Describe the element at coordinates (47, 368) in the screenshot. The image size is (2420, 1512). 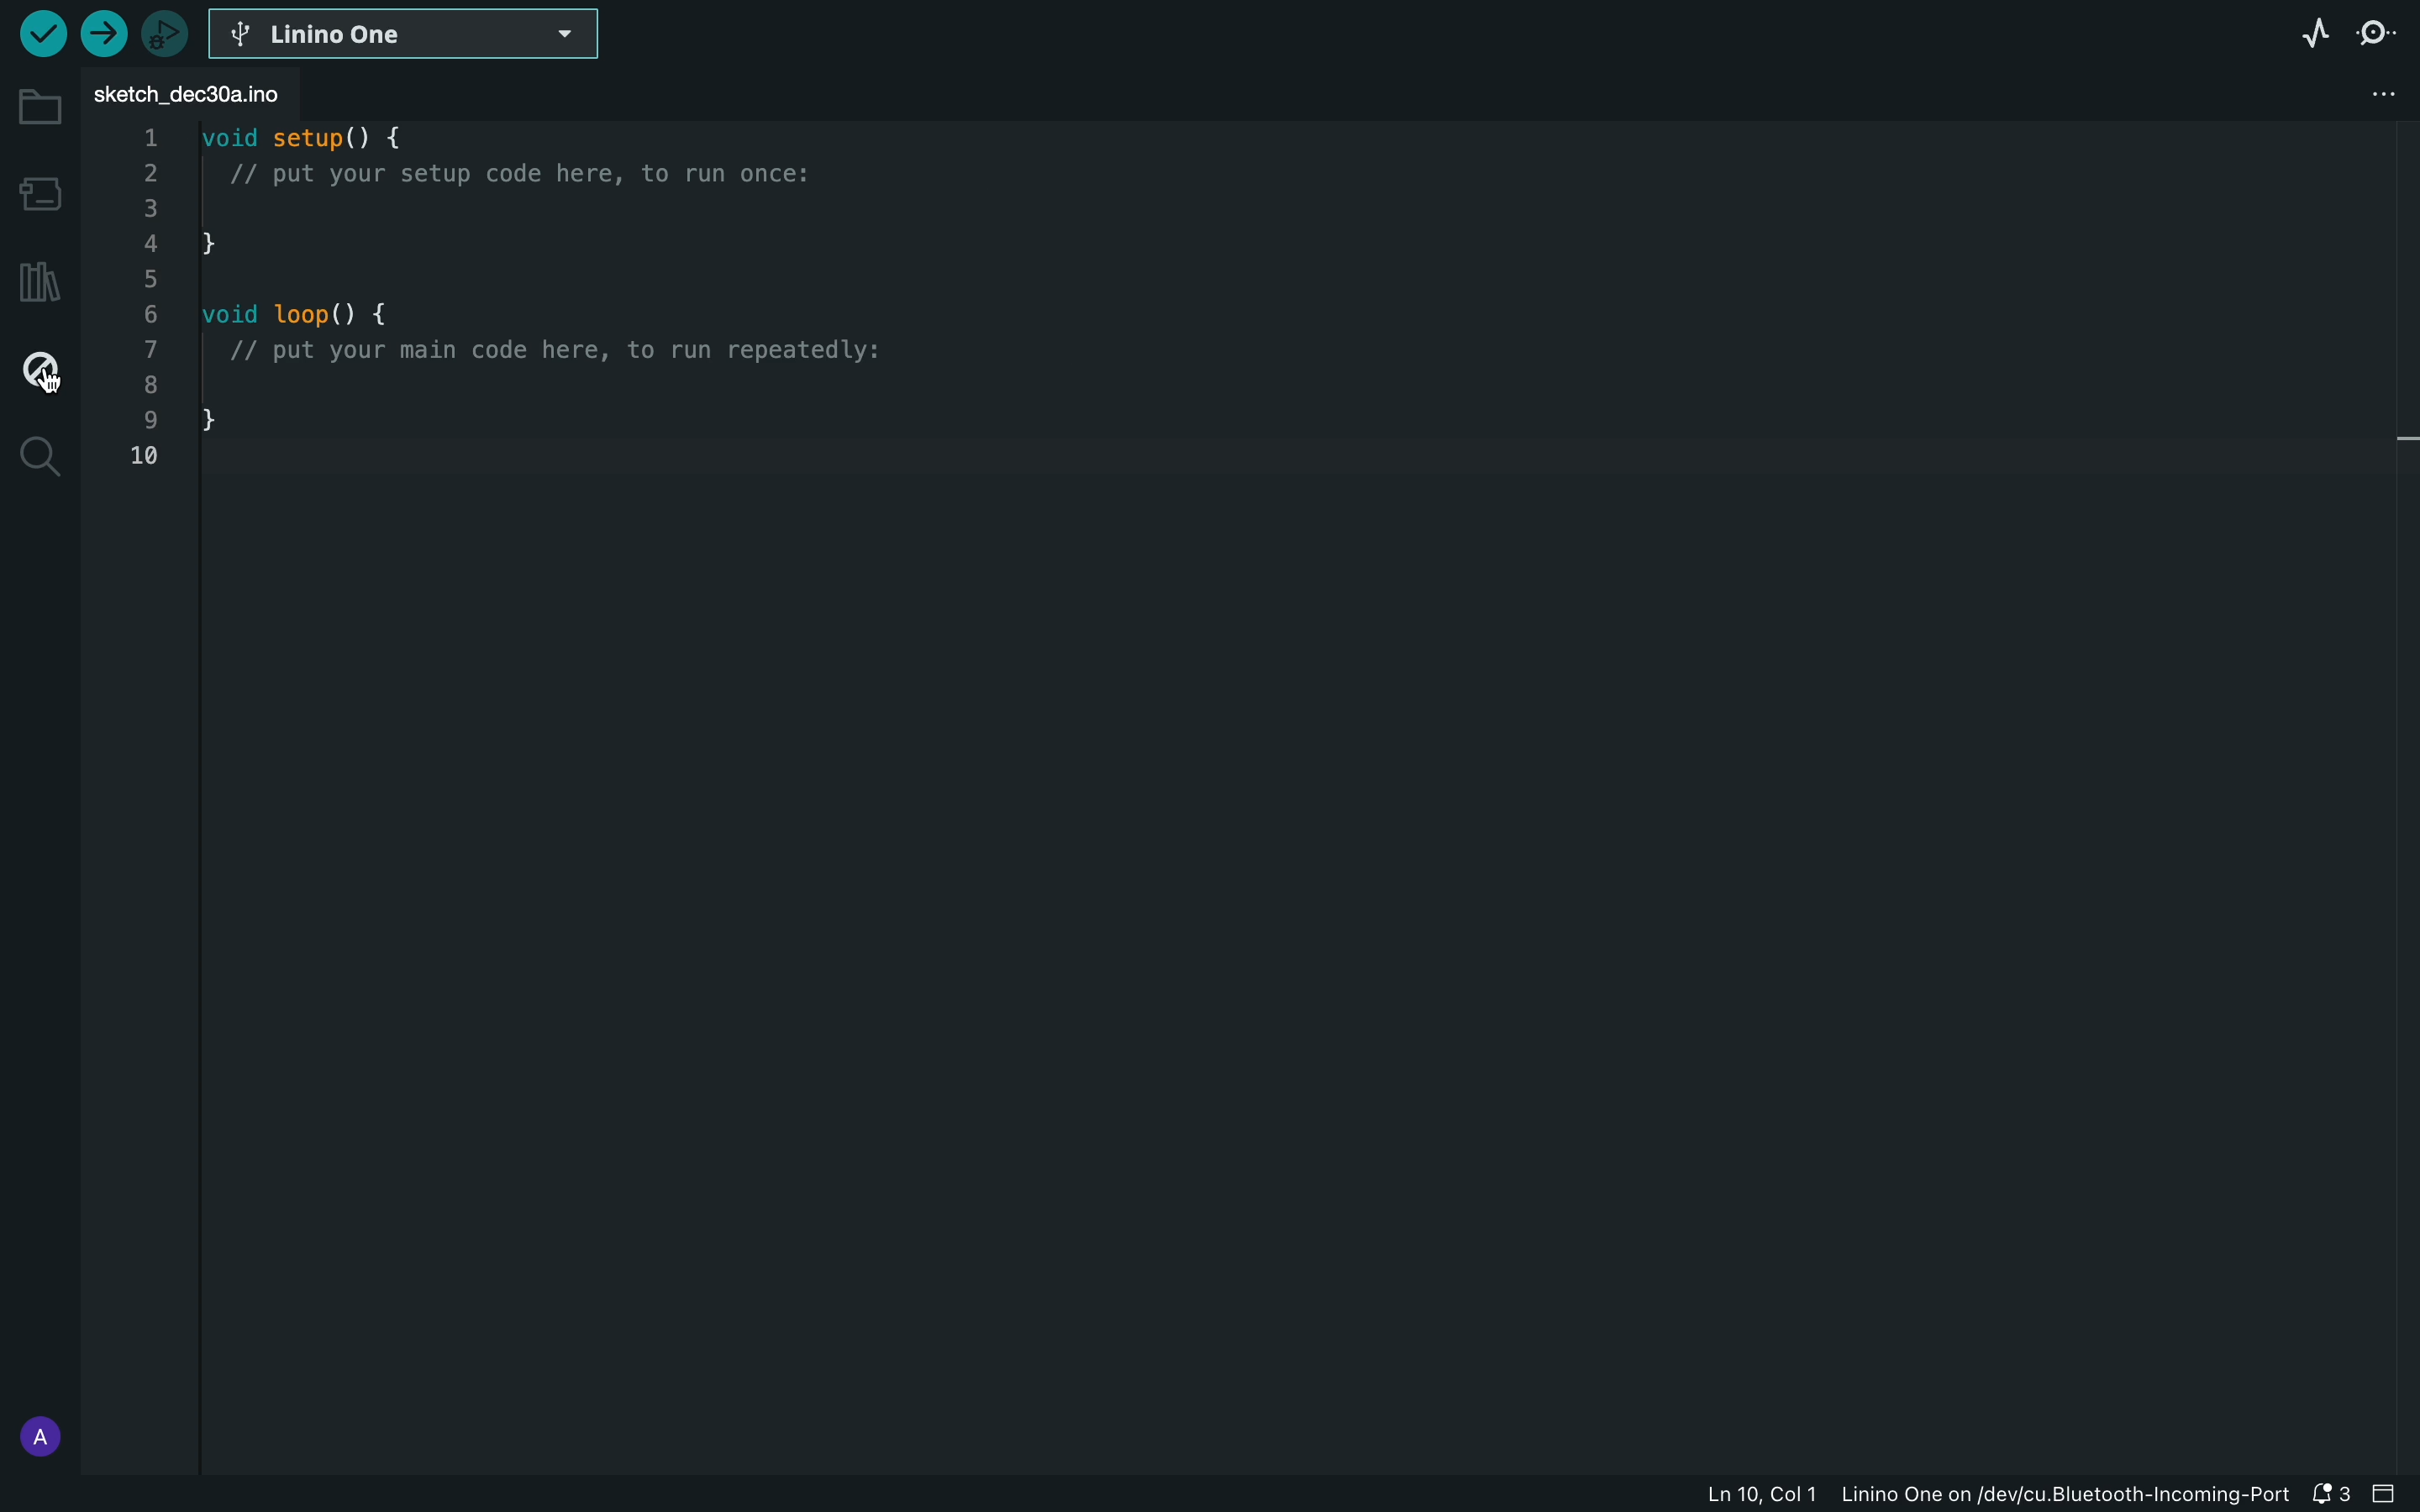
I see `cursor` at that location.